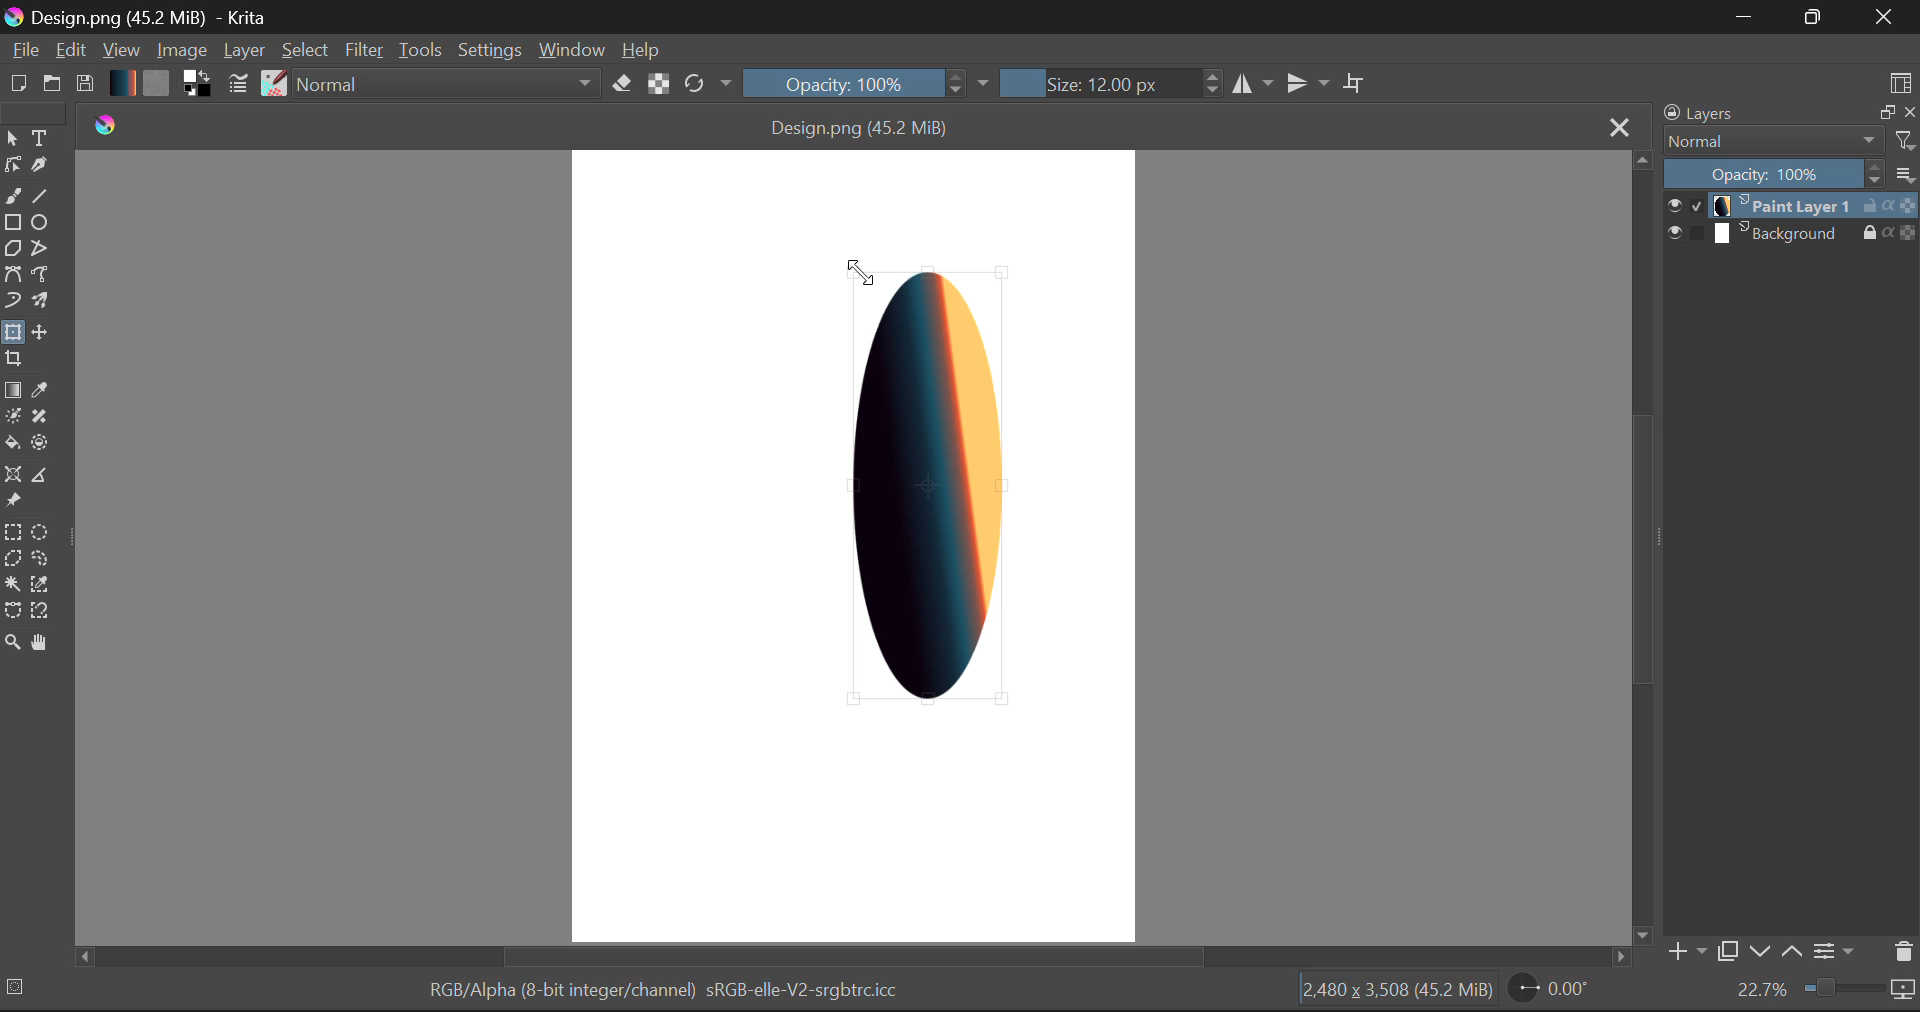 This screenshot has width=1920, height=1012. Describe the element at coordinates (38, 443) in the screenshot. I see `Enclose and Fill` at that location.